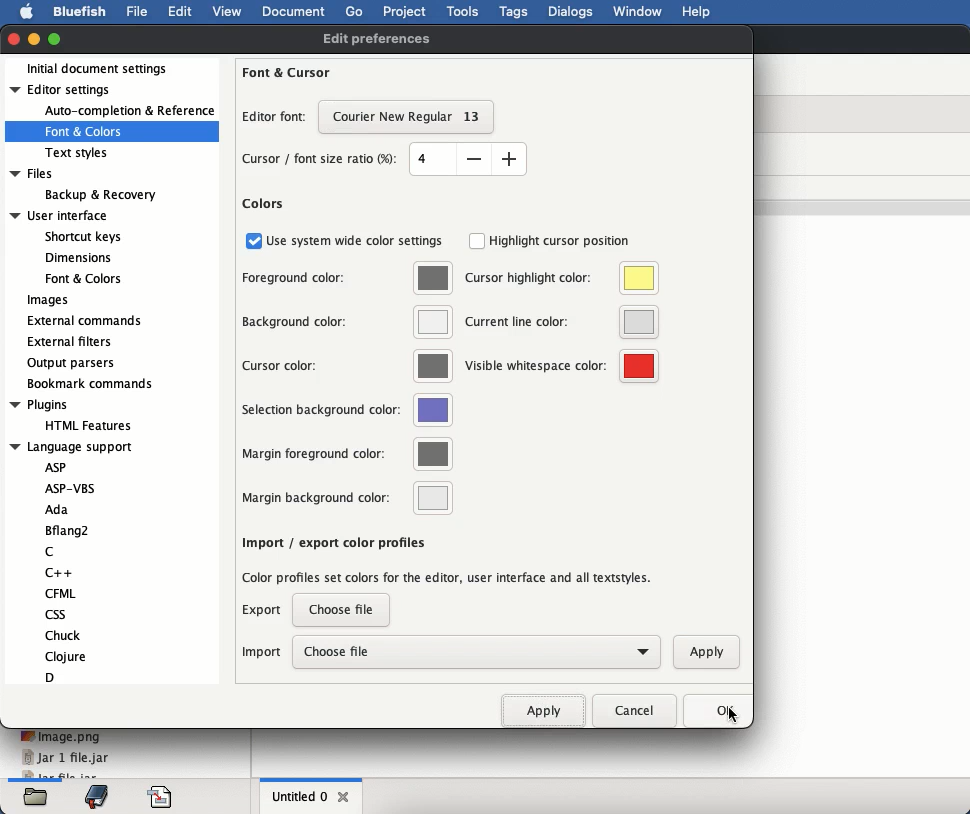  What do you see at coordinates (65, 758) in the screenshot?
I see `jar 1 file` at bounding box center [65, 758].